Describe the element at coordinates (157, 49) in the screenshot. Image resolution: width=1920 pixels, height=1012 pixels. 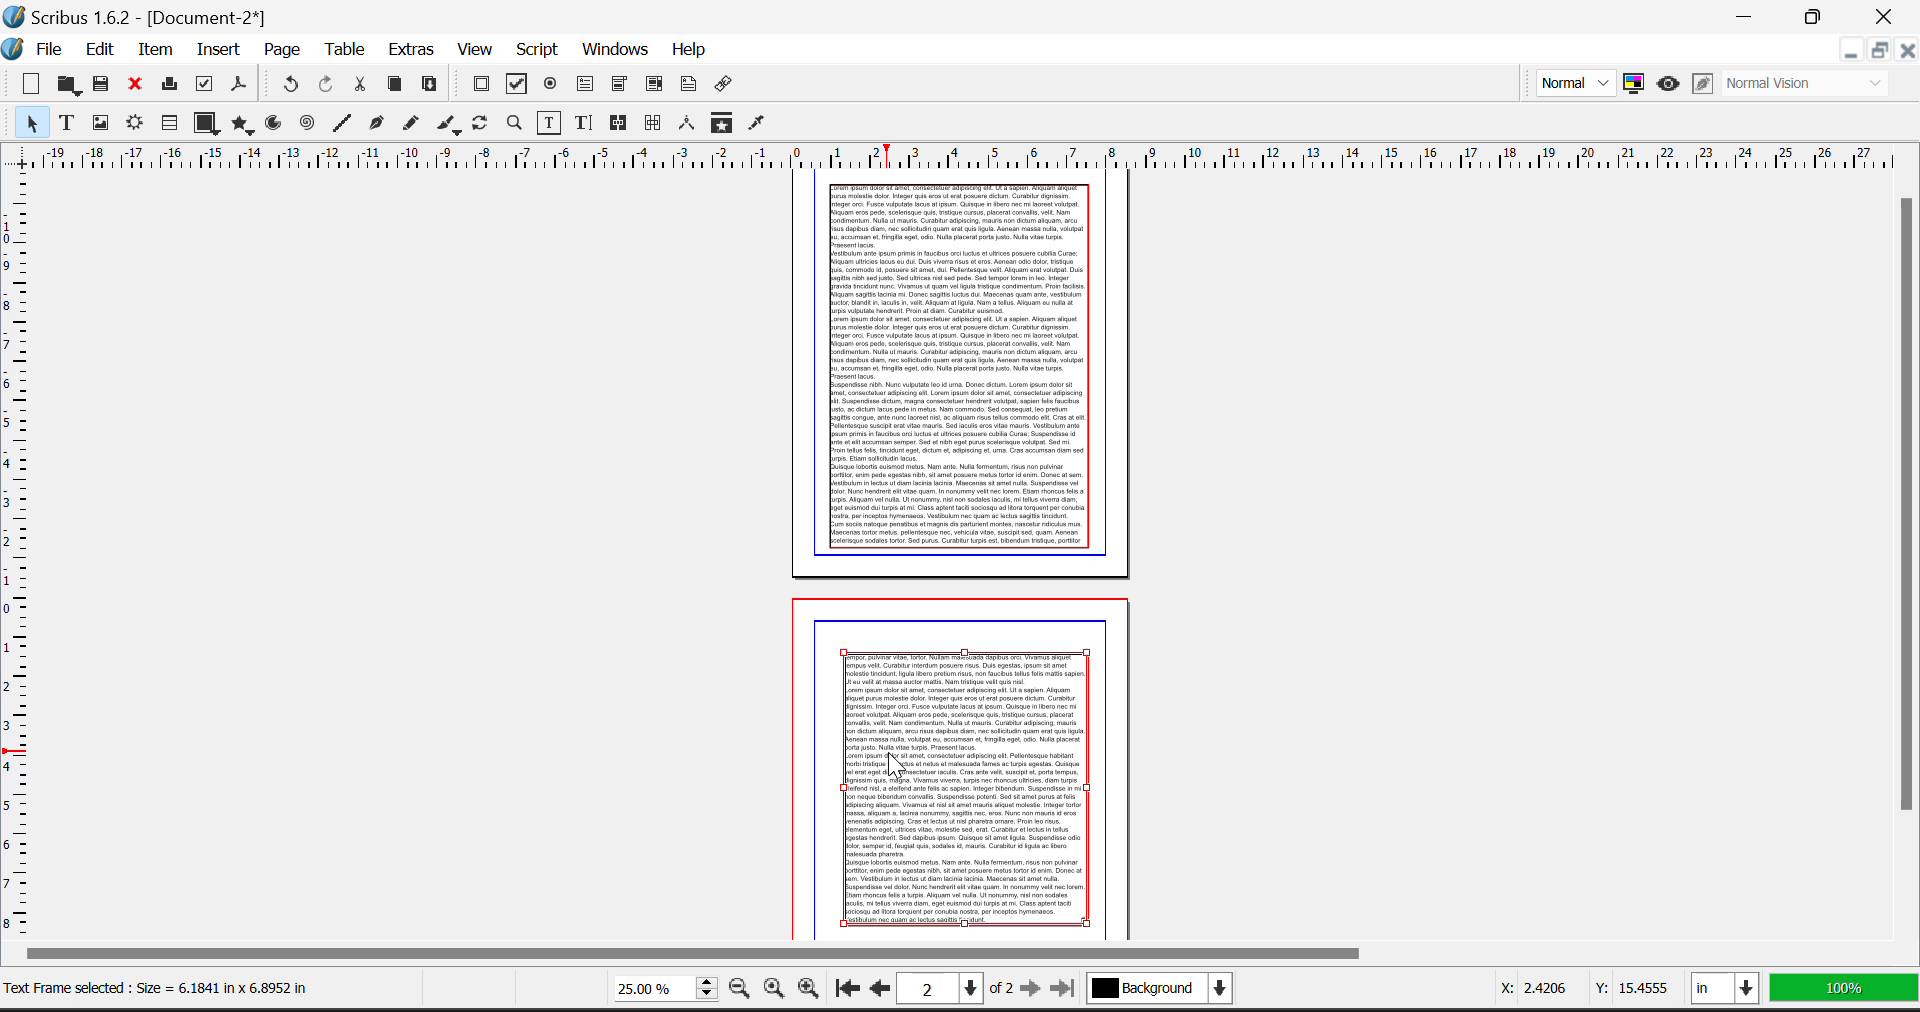
I see `Item` at that location.